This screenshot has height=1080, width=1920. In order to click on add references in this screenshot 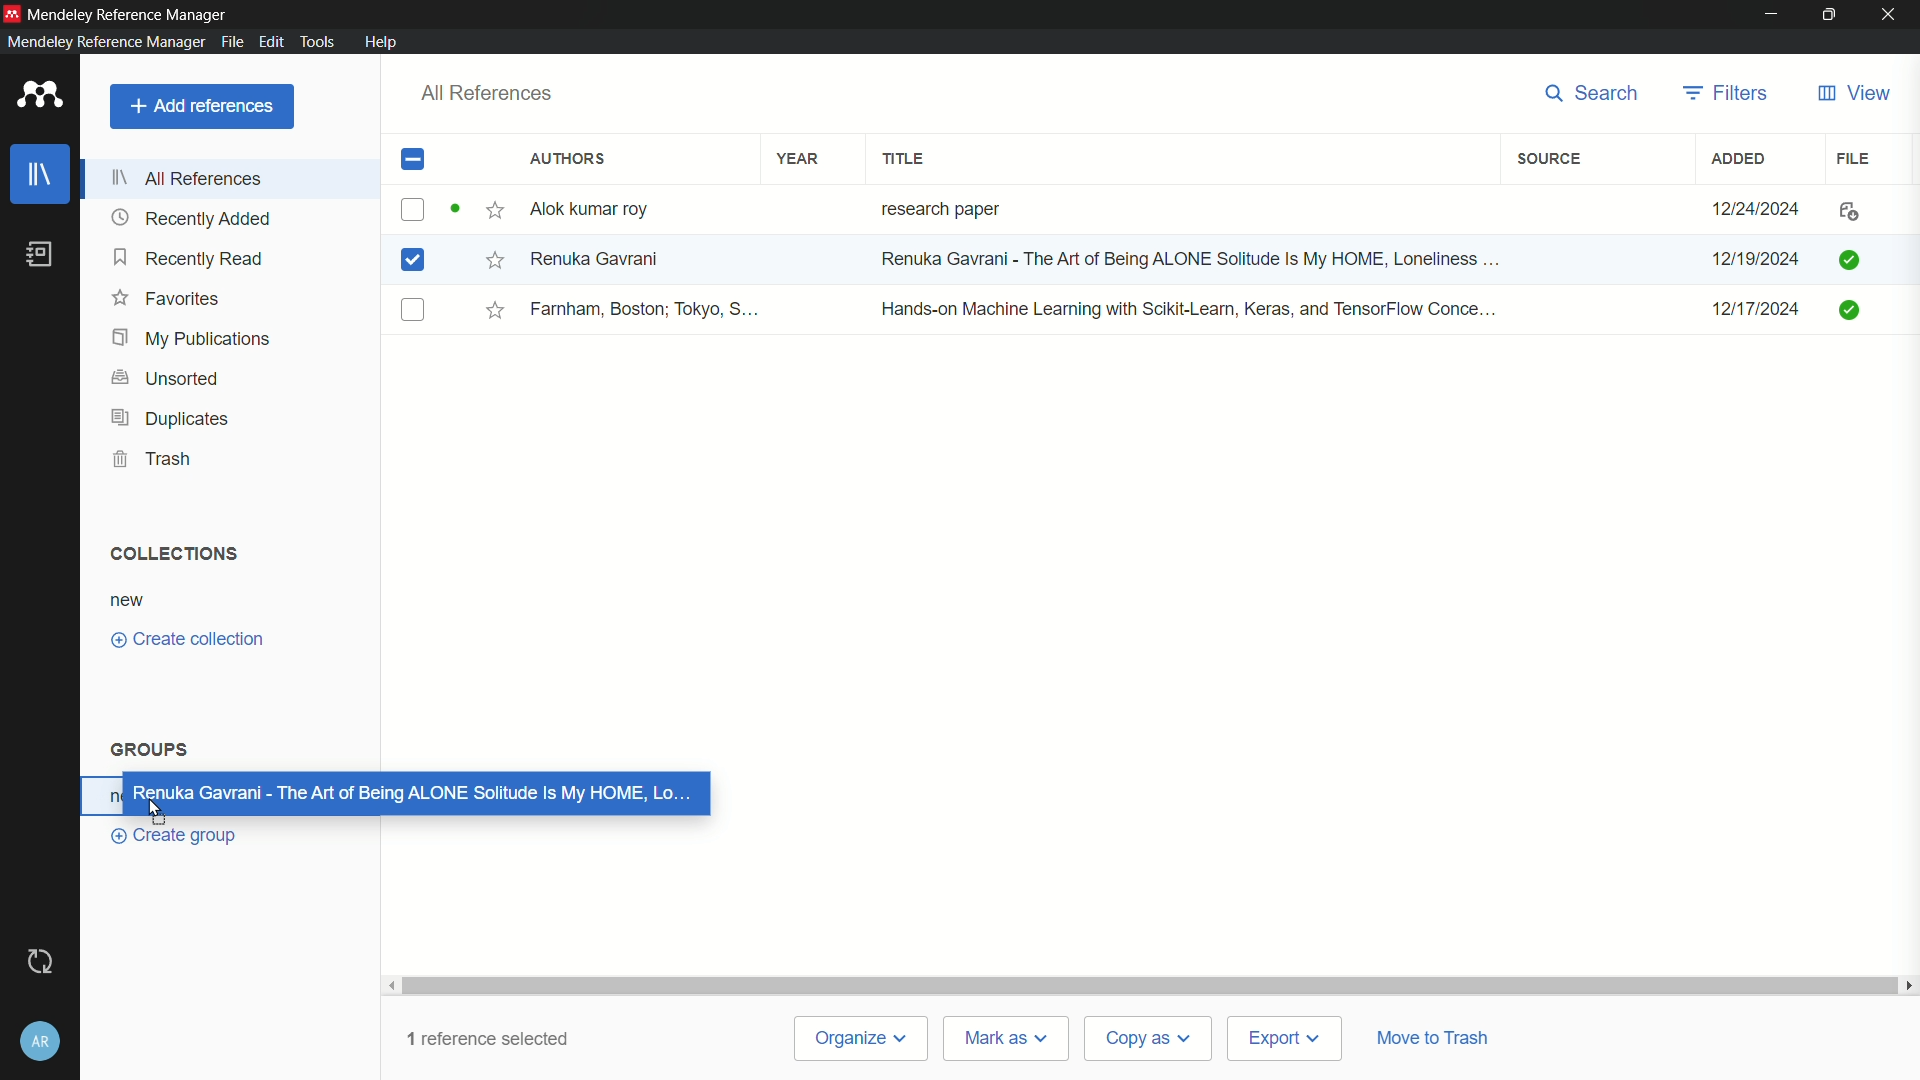, I will do `click(202, 106)`.